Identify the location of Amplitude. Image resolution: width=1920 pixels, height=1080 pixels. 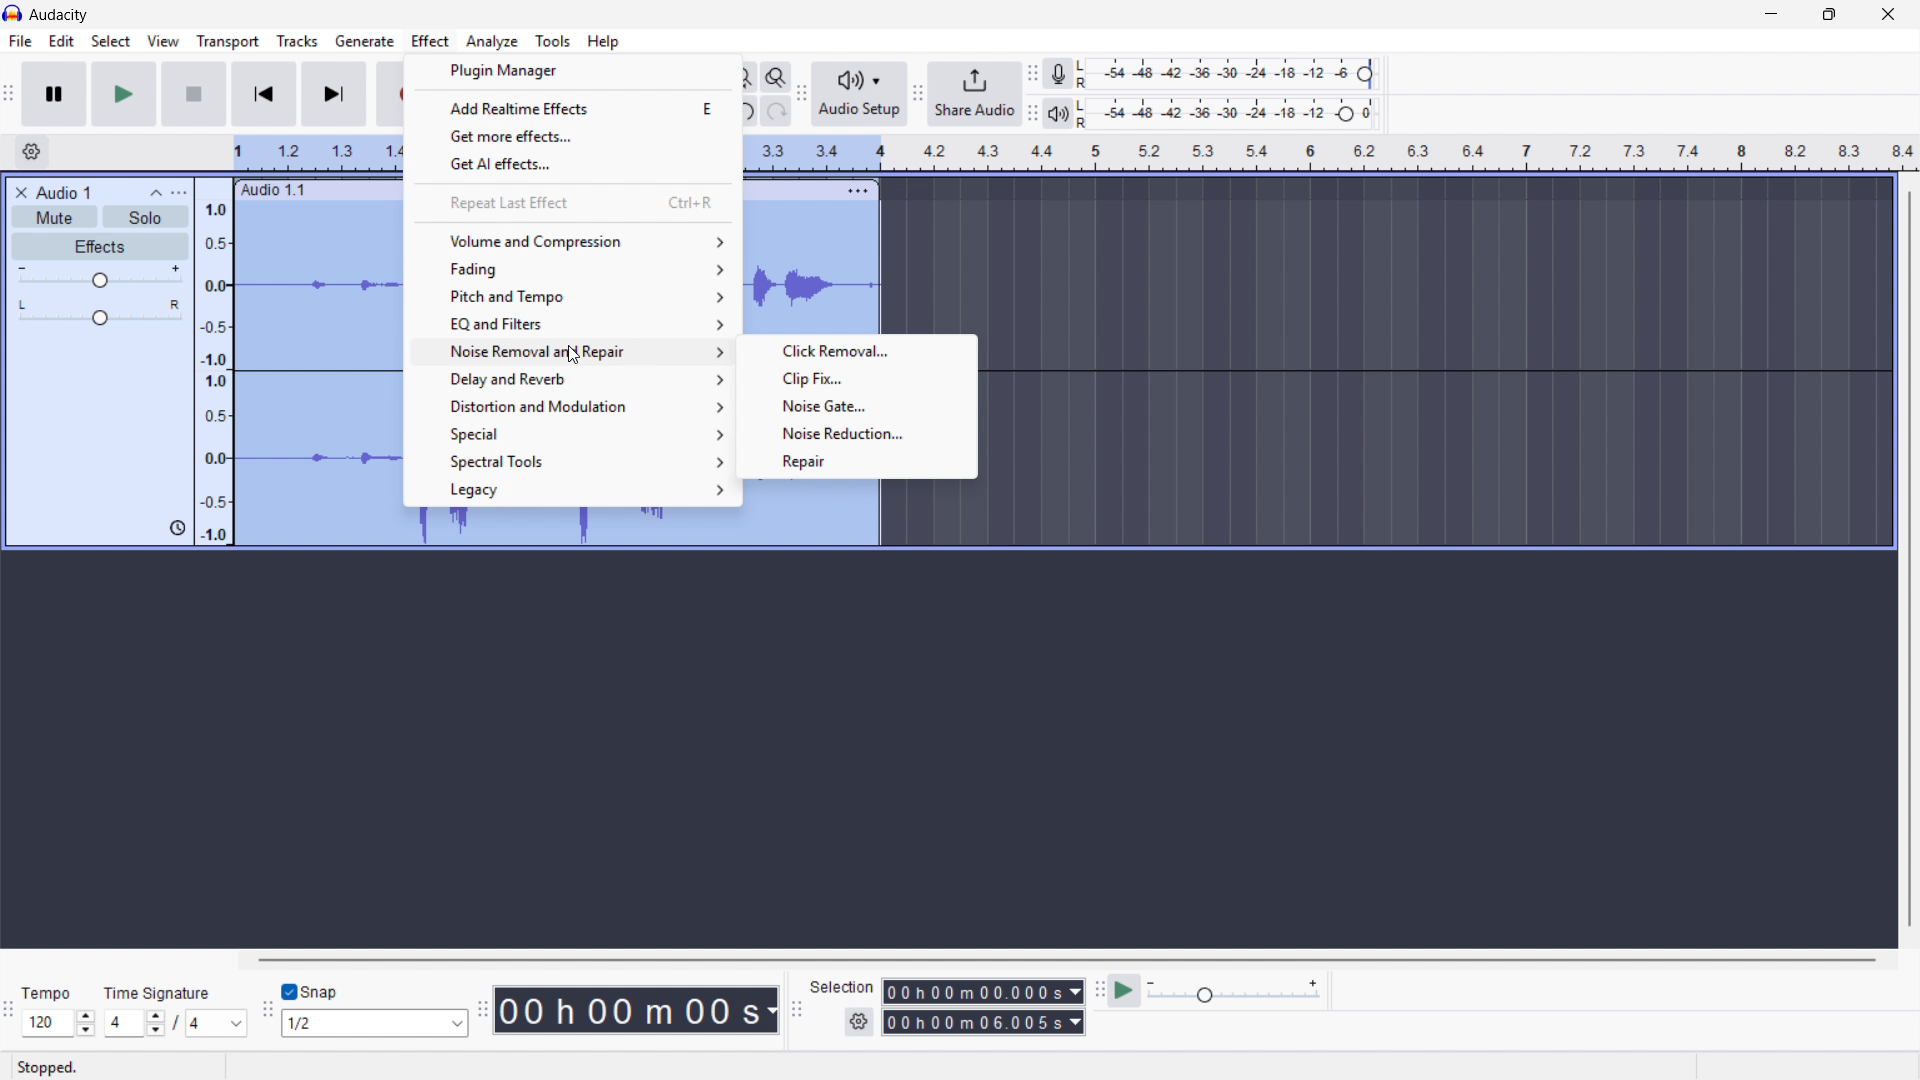
(213, 362).